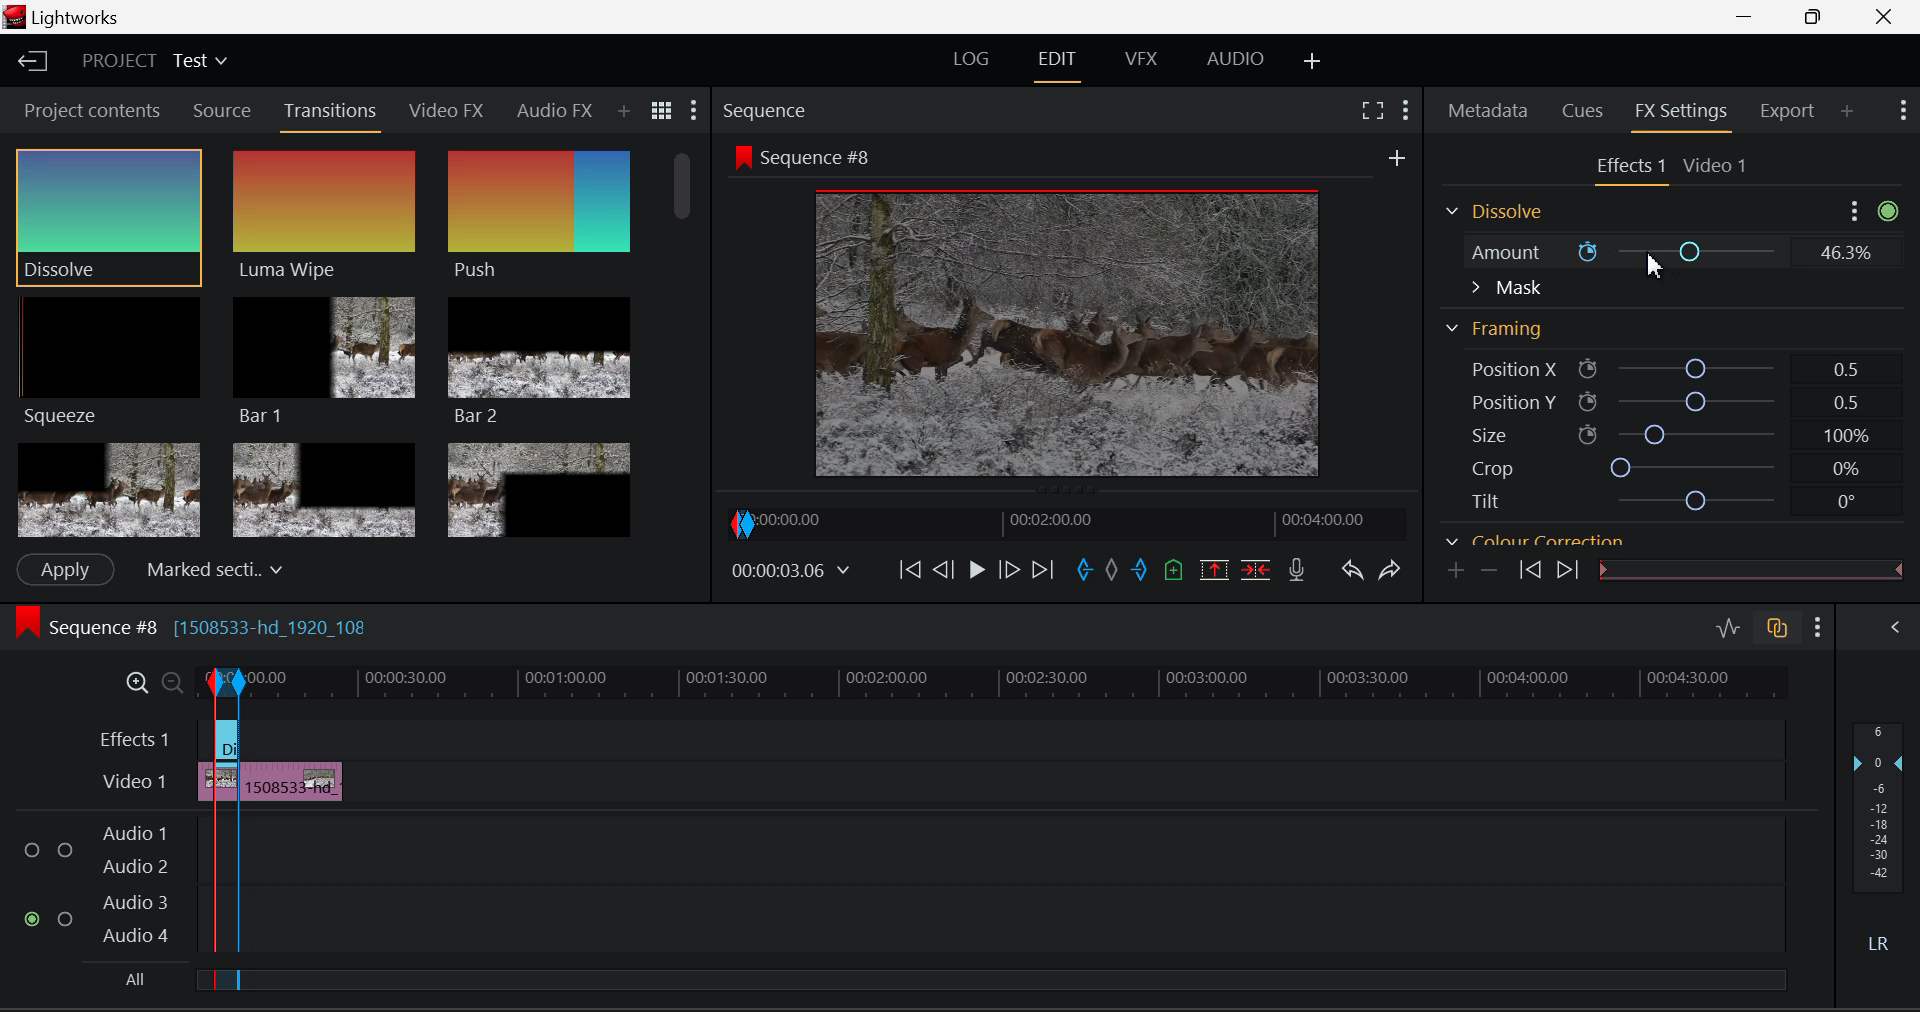 The height and width of the screenshot is (1012, 1920). I want to click on Position X, so click(1662, 366).